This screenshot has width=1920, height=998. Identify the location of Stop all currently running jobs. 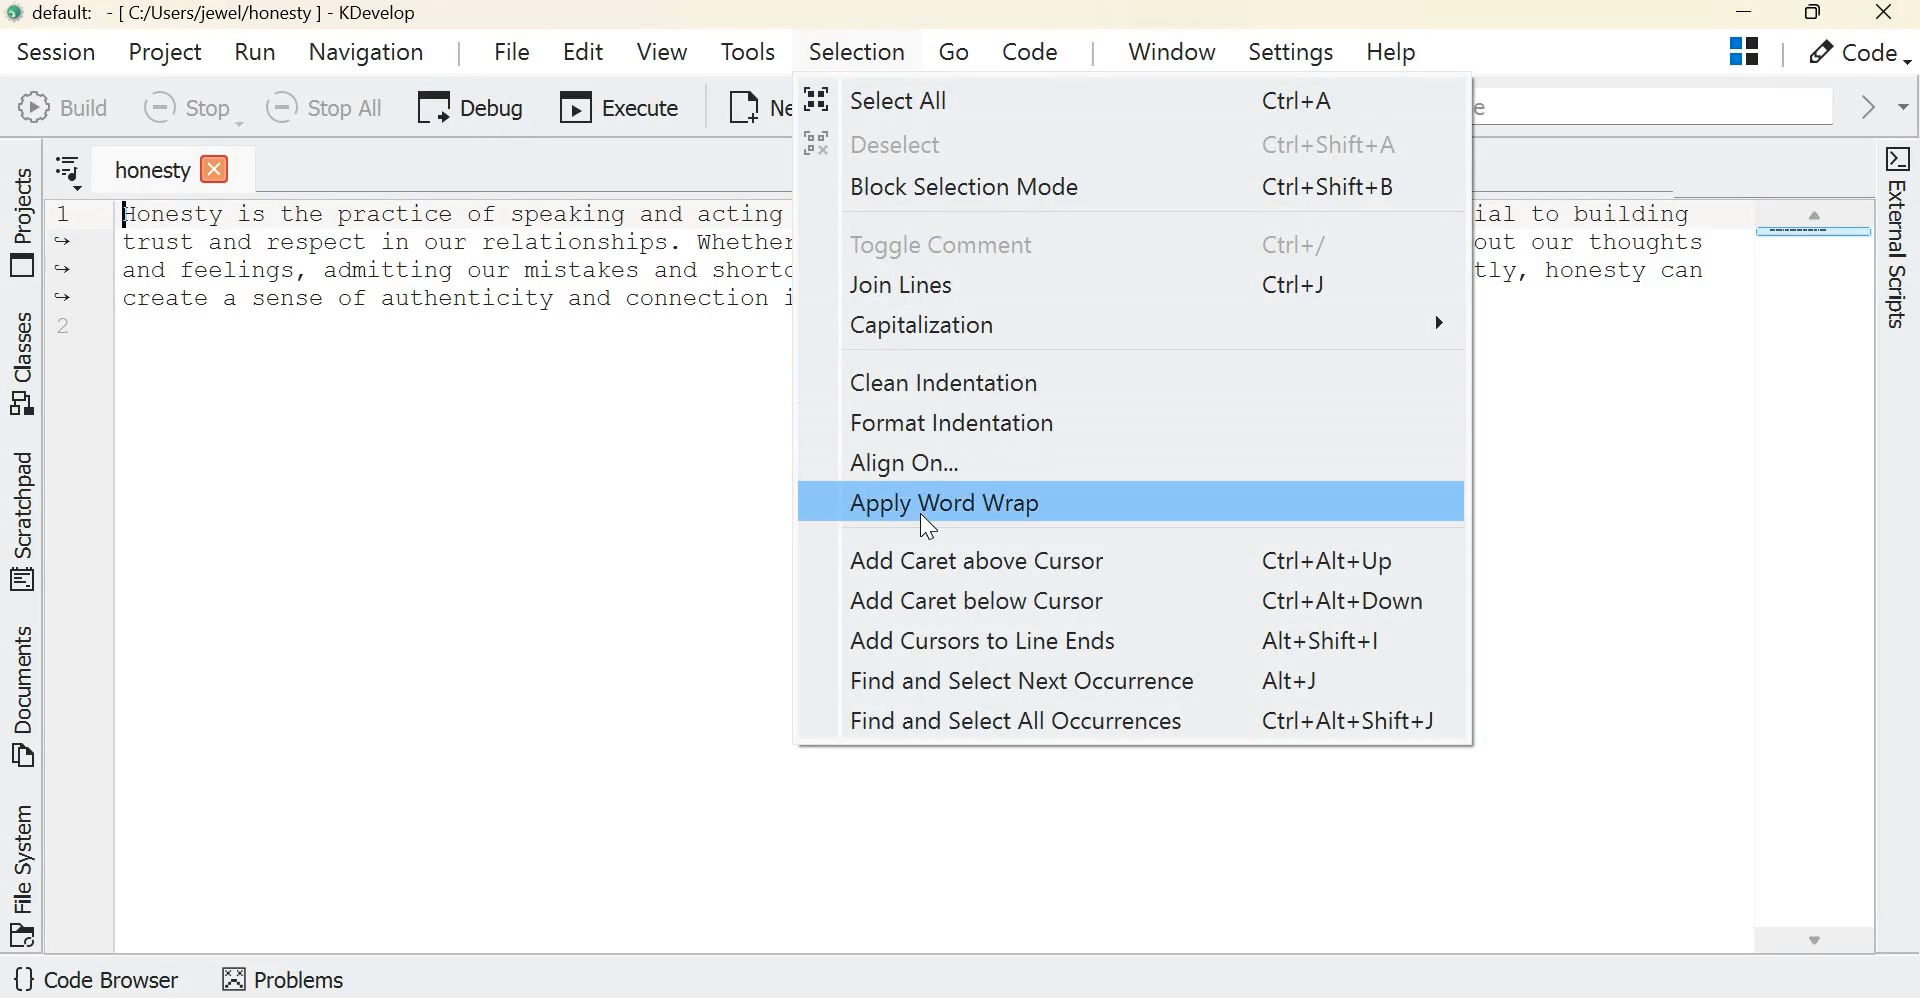
(321, 108).